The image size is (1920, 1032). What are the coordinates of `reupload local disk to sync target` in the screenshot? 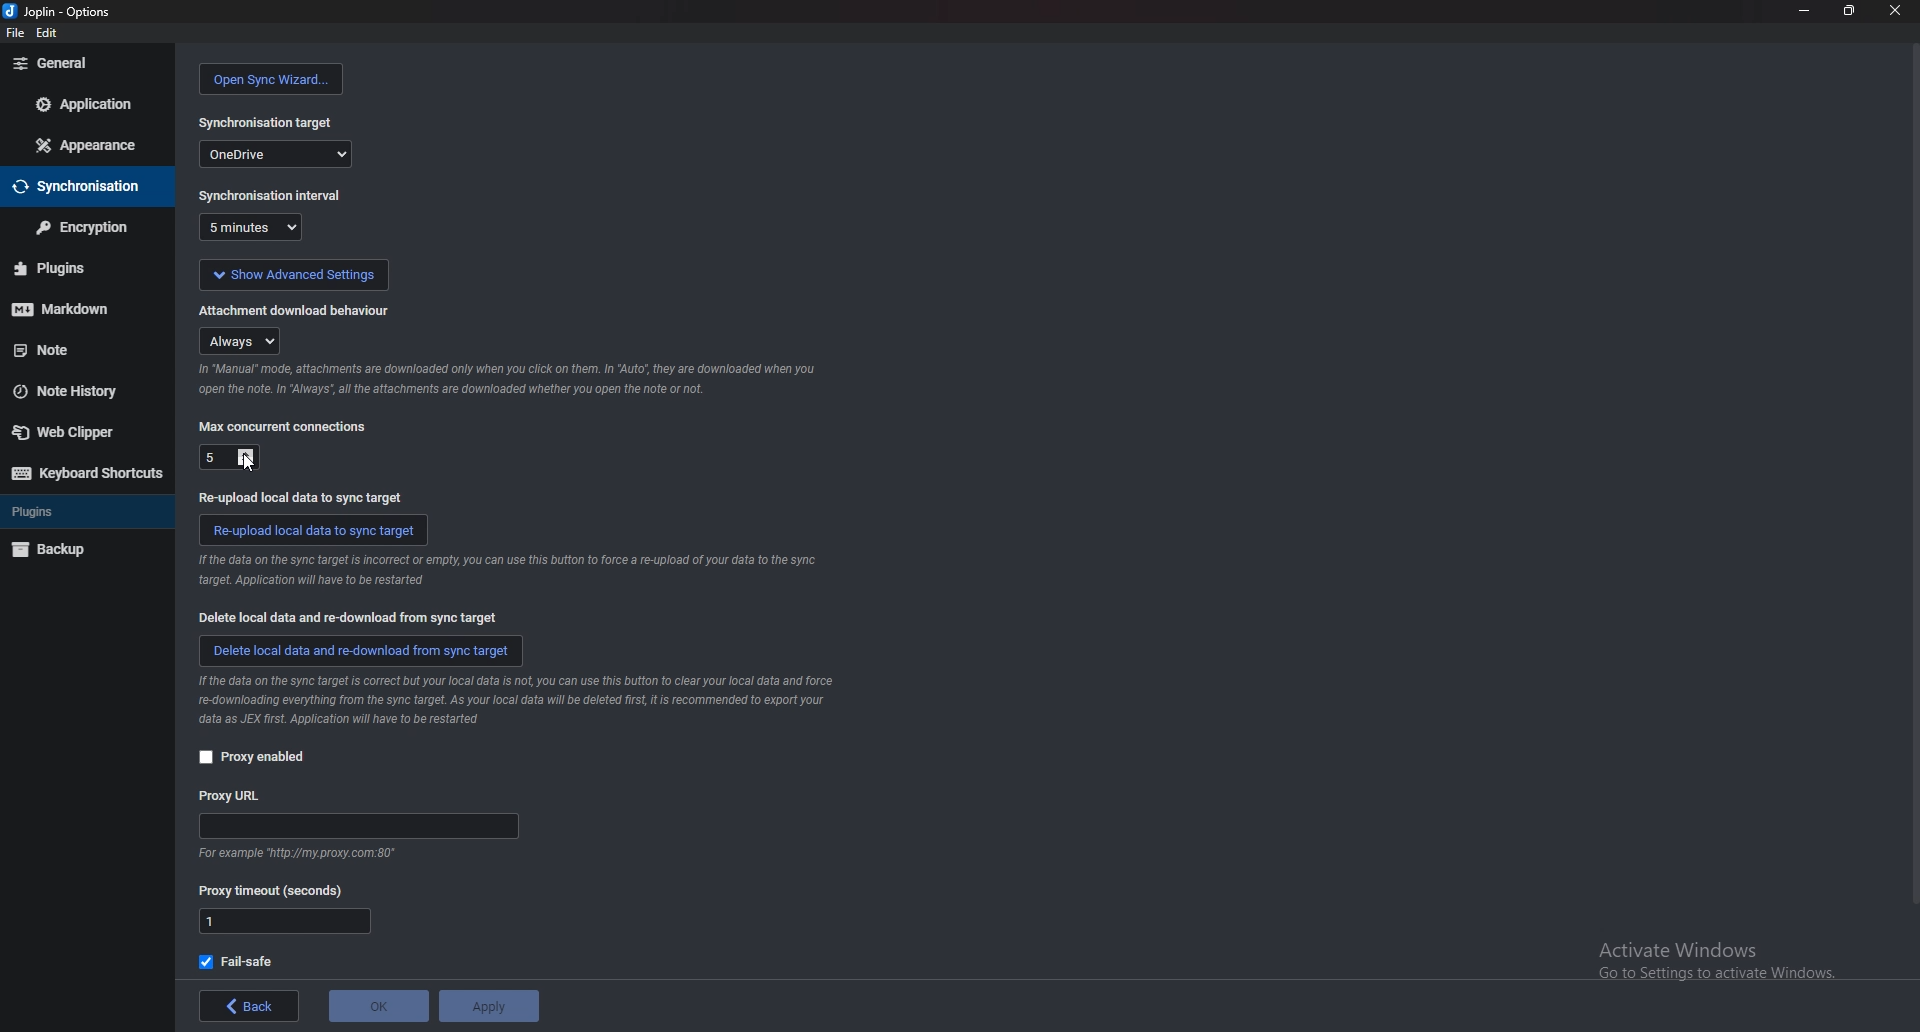 It's located at (314, 531).